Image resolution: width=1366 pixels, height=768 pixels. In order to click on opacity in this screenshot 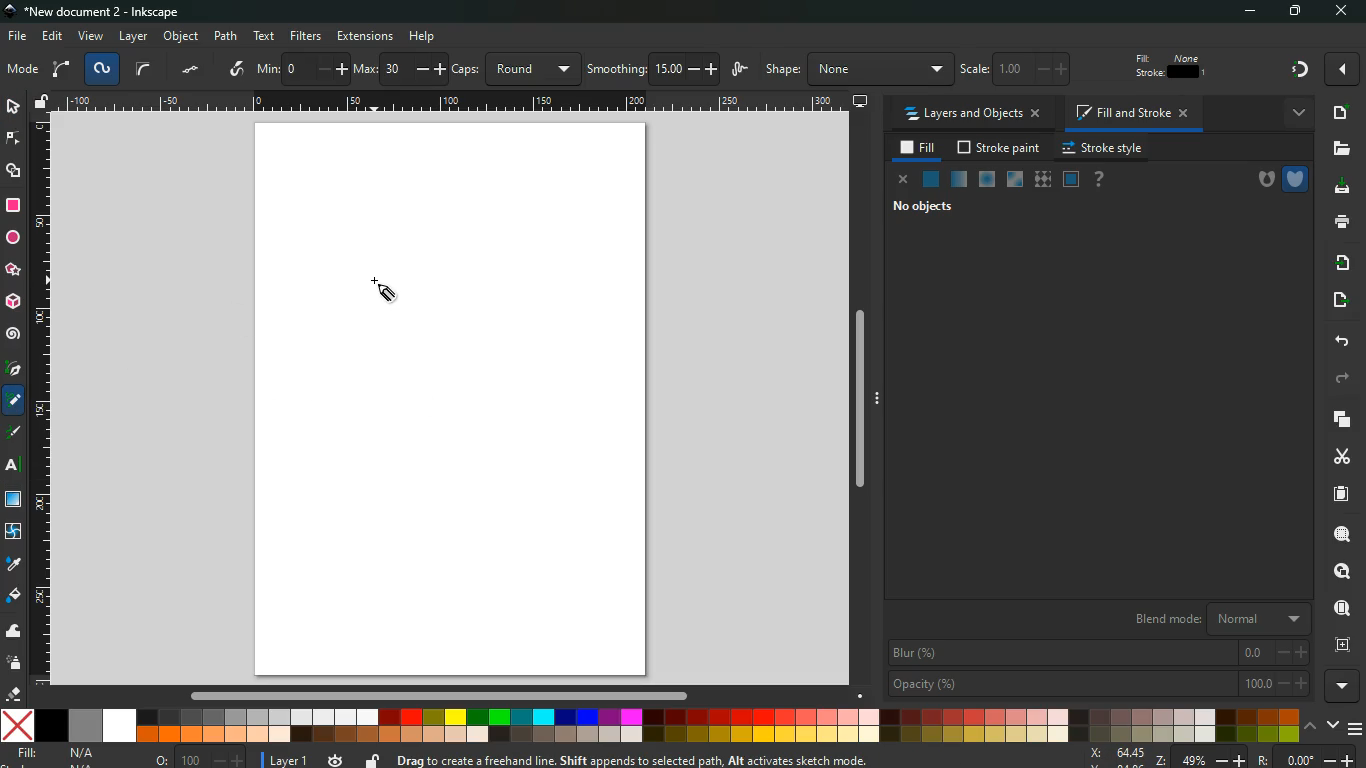, I will do `click(958, 178)`.